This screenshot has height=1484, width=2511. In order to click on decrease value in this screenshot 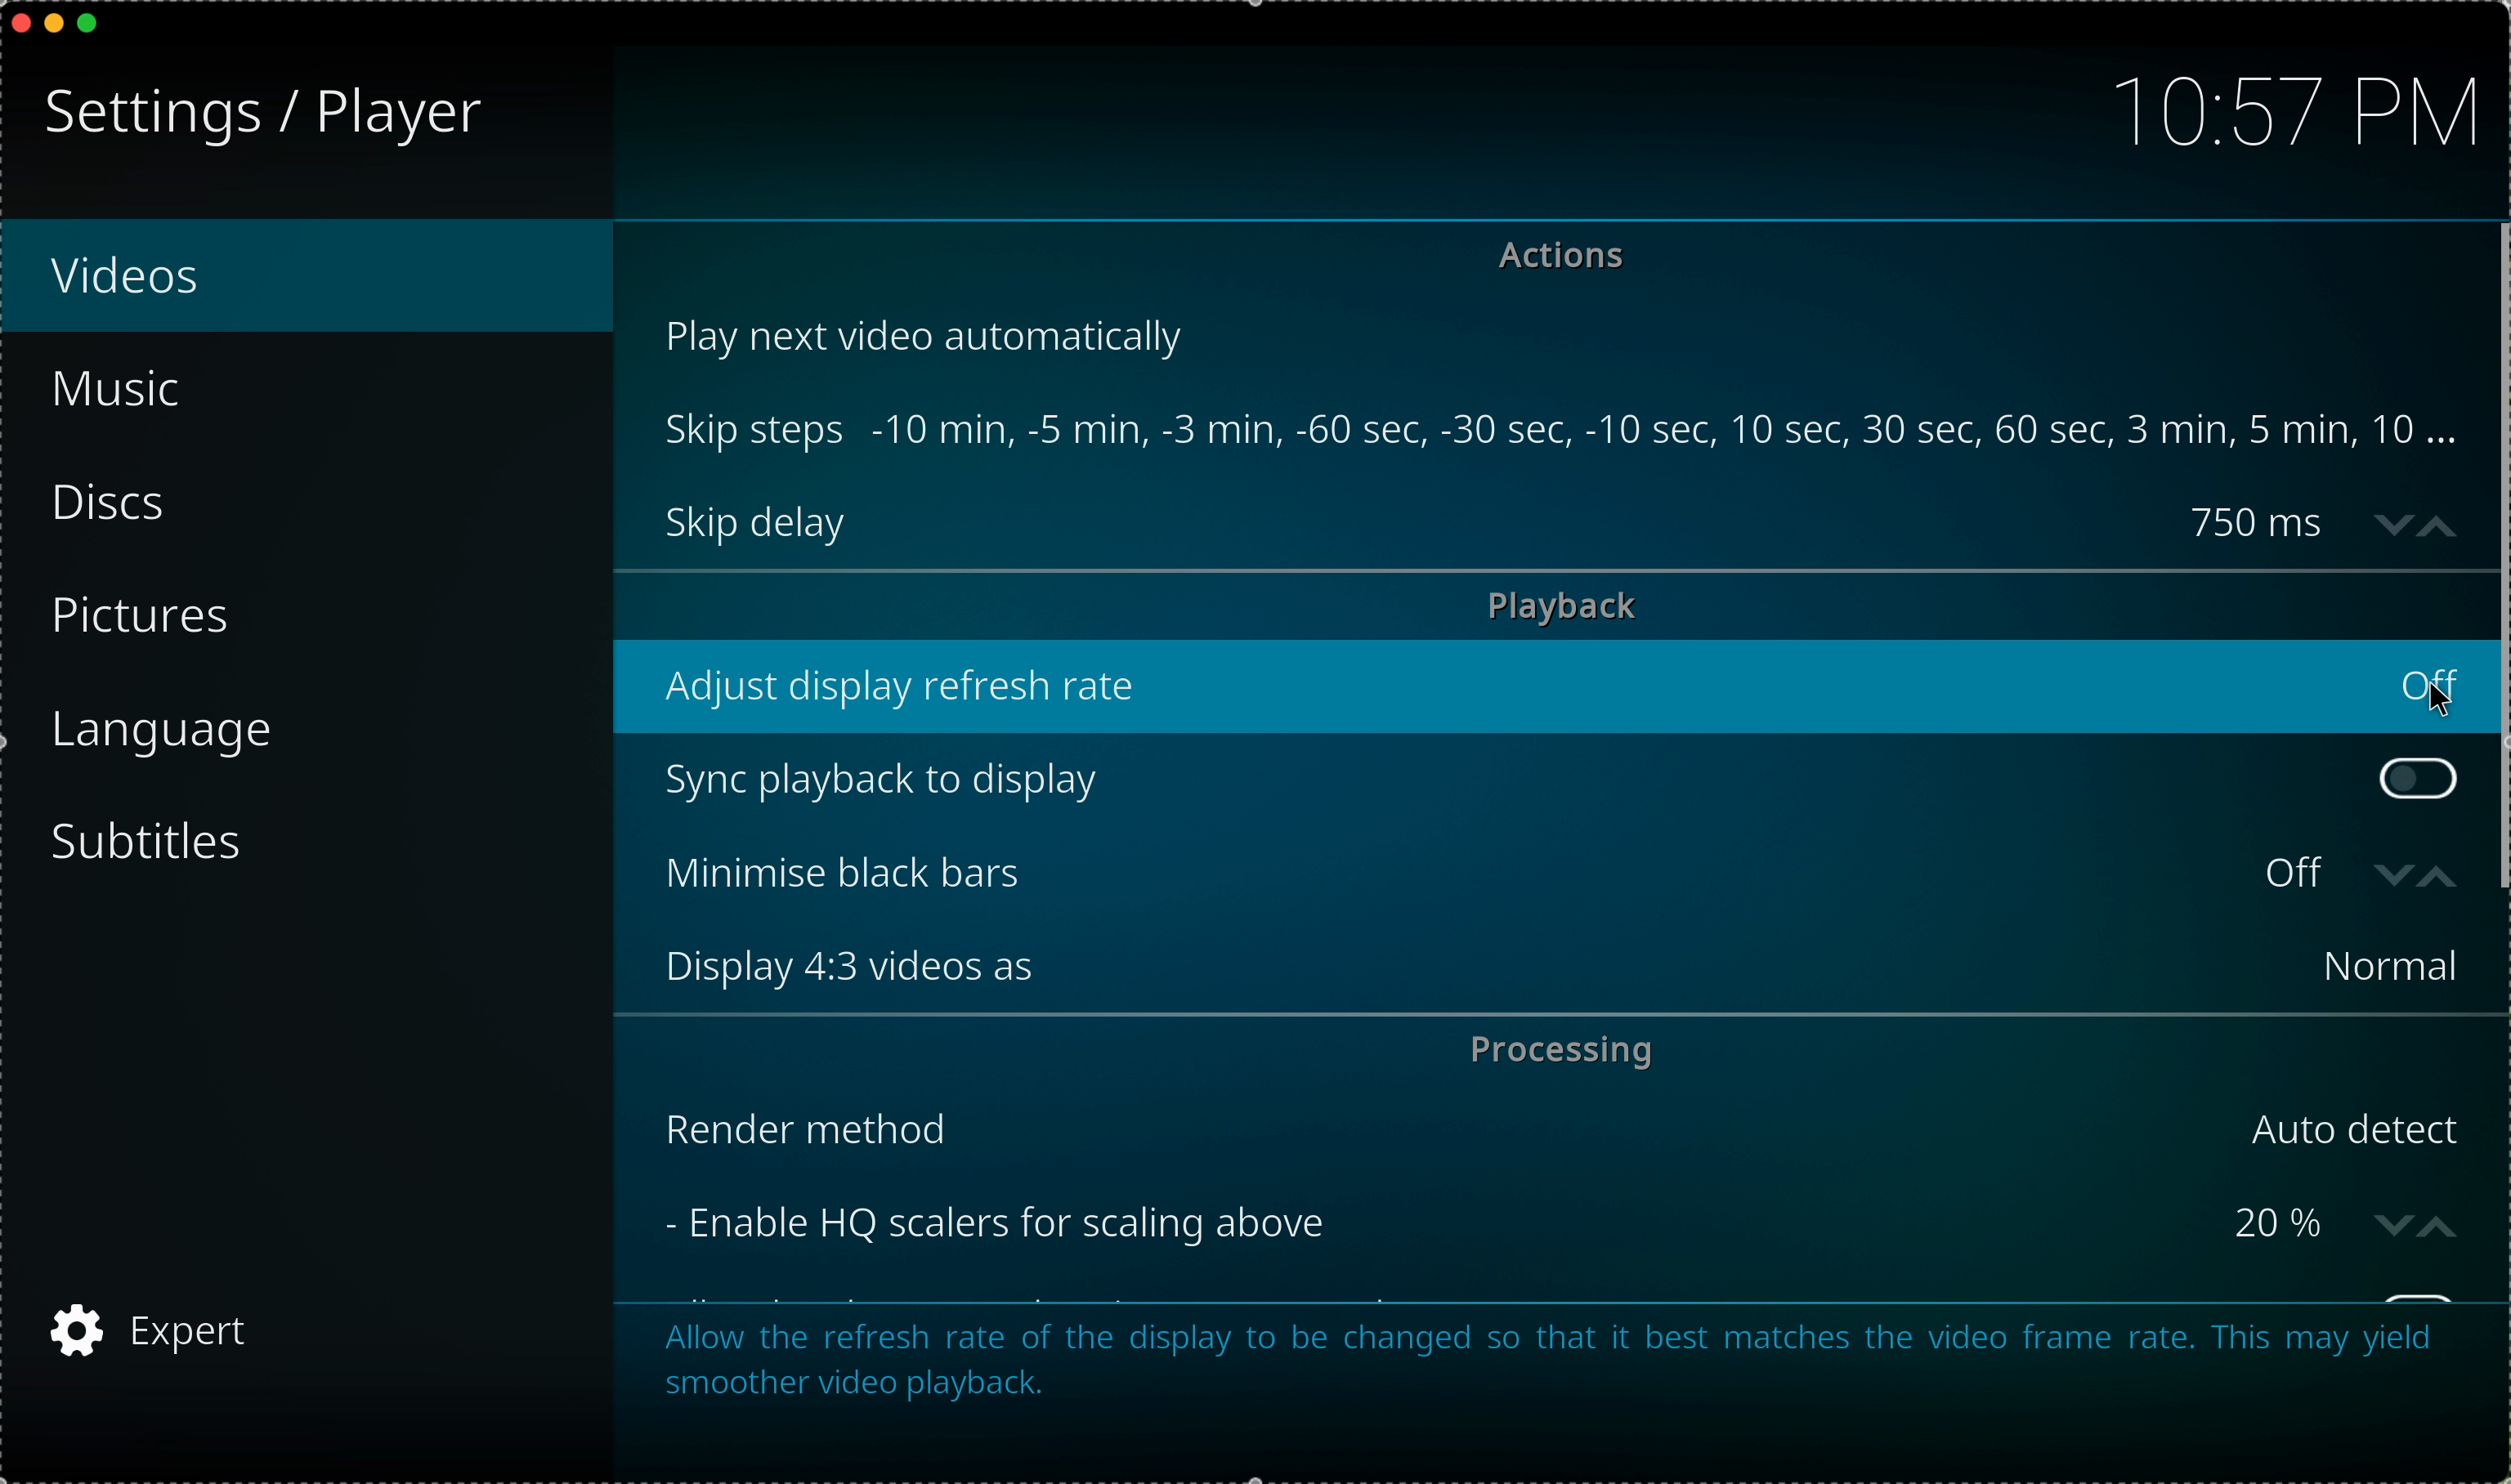, I will do `click(2392, 1223)`.